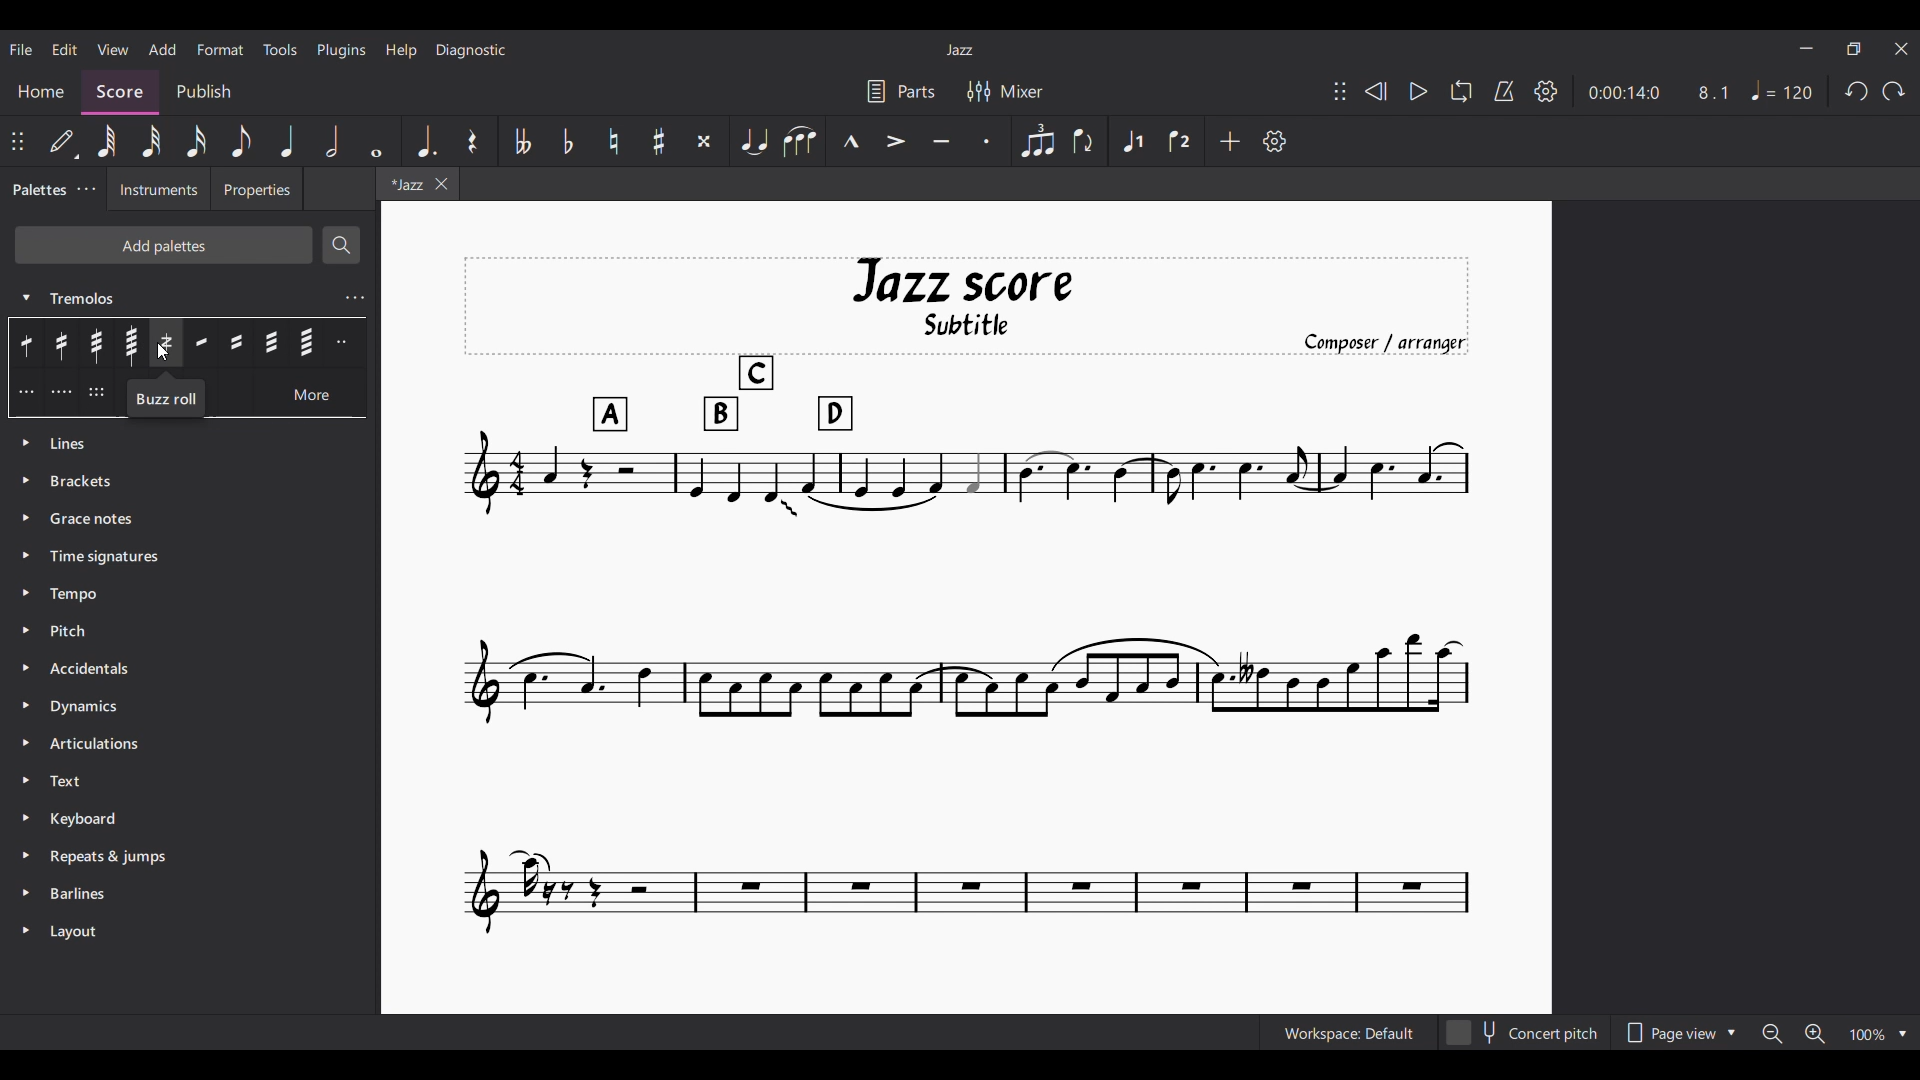 This screenshot has width=1920, height=1080. What do you see at coordinates (257, 188) in the screenshot?
I see `Properties ` at bounding box center [257, 188].